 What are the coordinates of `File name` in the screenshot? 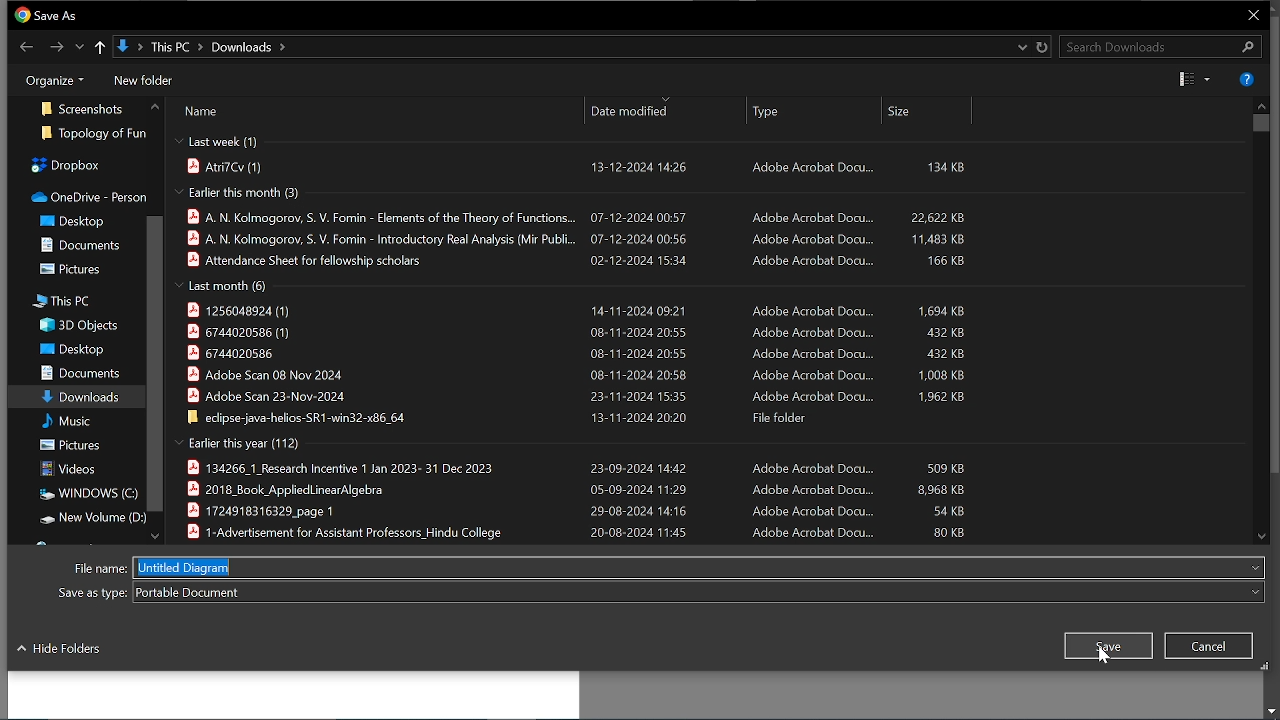 It's located at (663, 567).